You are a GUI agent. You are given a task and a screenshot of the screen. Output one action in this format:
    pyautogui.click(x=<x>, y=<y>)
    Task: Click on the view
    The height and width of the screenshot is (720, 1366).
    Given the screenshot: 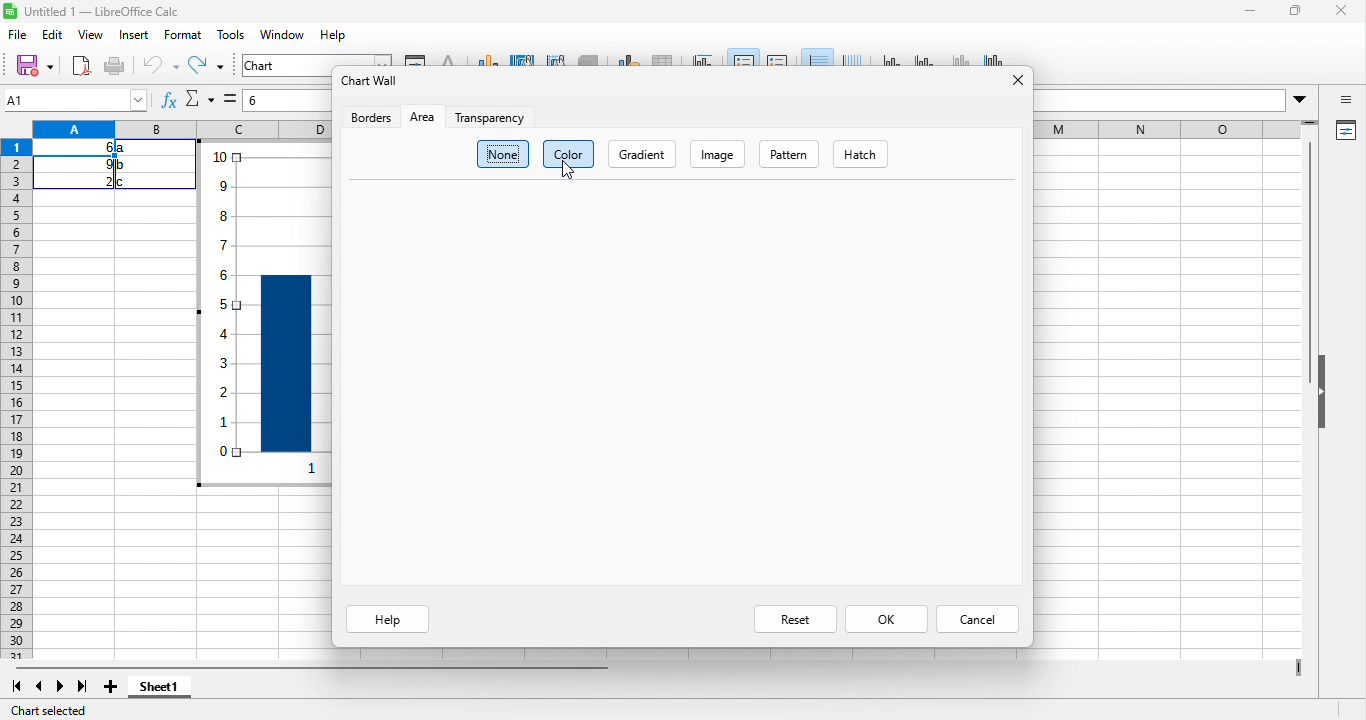 What is the action you would take?
    pyautogui.click(x=91, y=35)
    